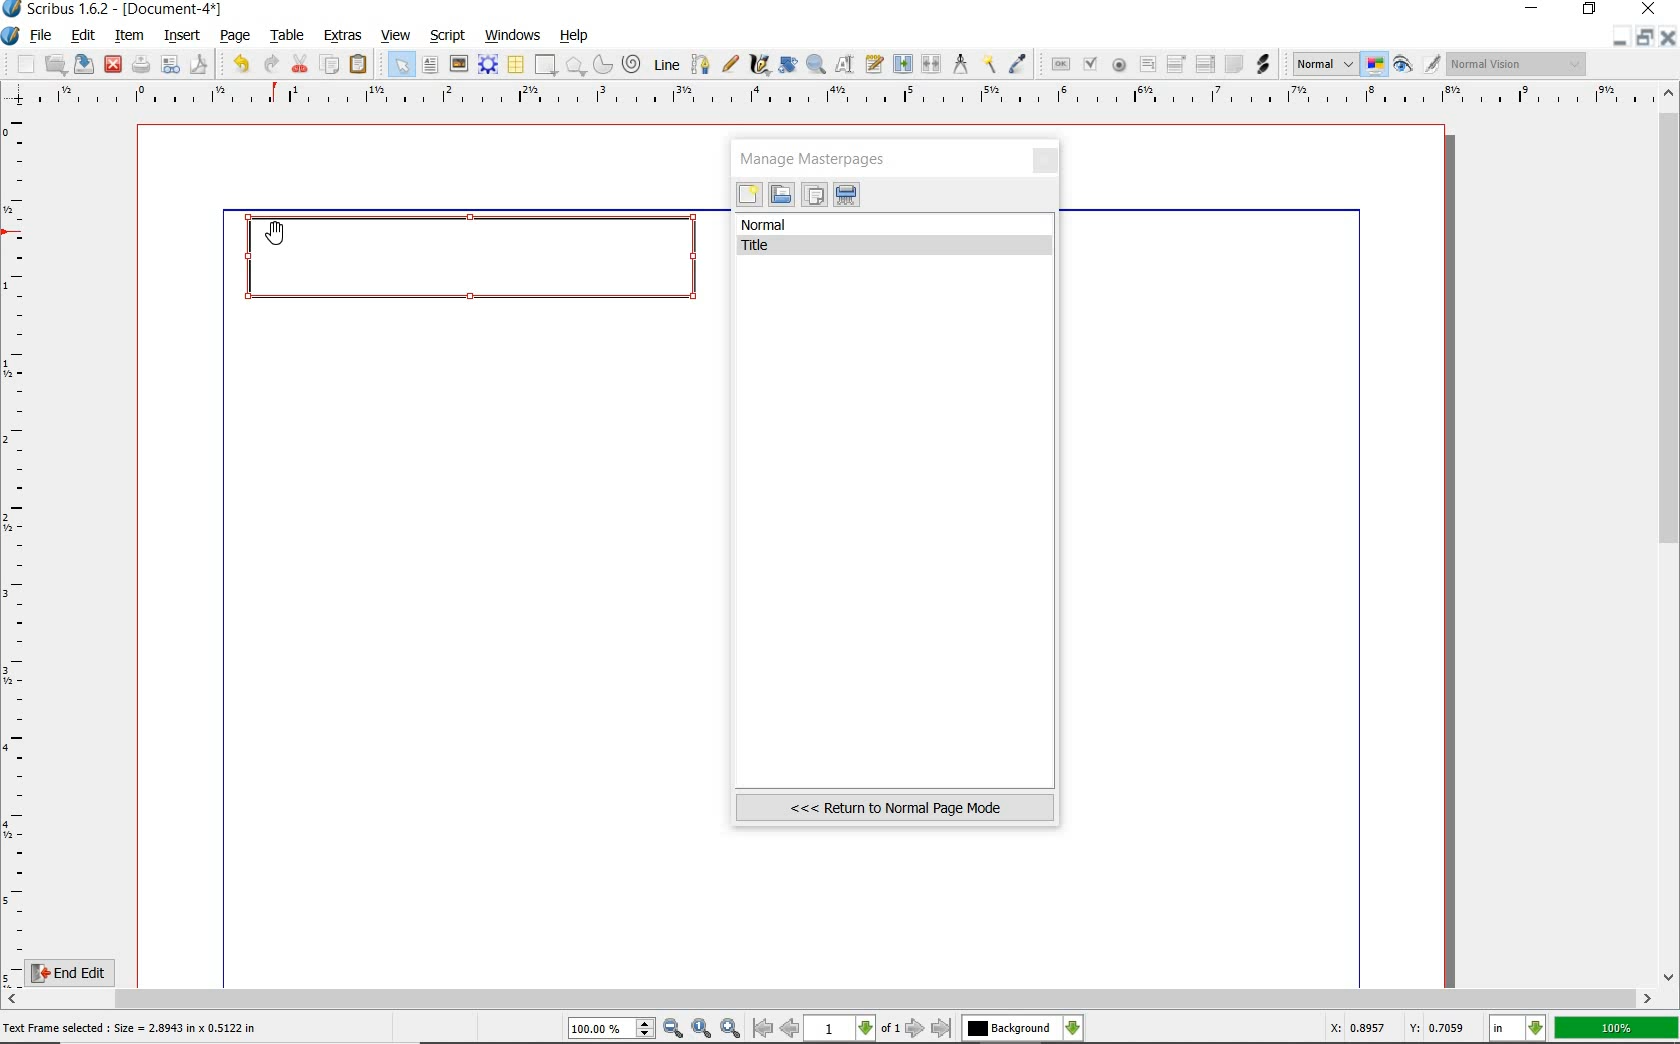 The image size is (1680, 1044). What do you see at coordinates (1047, 162) in the screenshot?
I see `close` at bounding box center [1047, 162].